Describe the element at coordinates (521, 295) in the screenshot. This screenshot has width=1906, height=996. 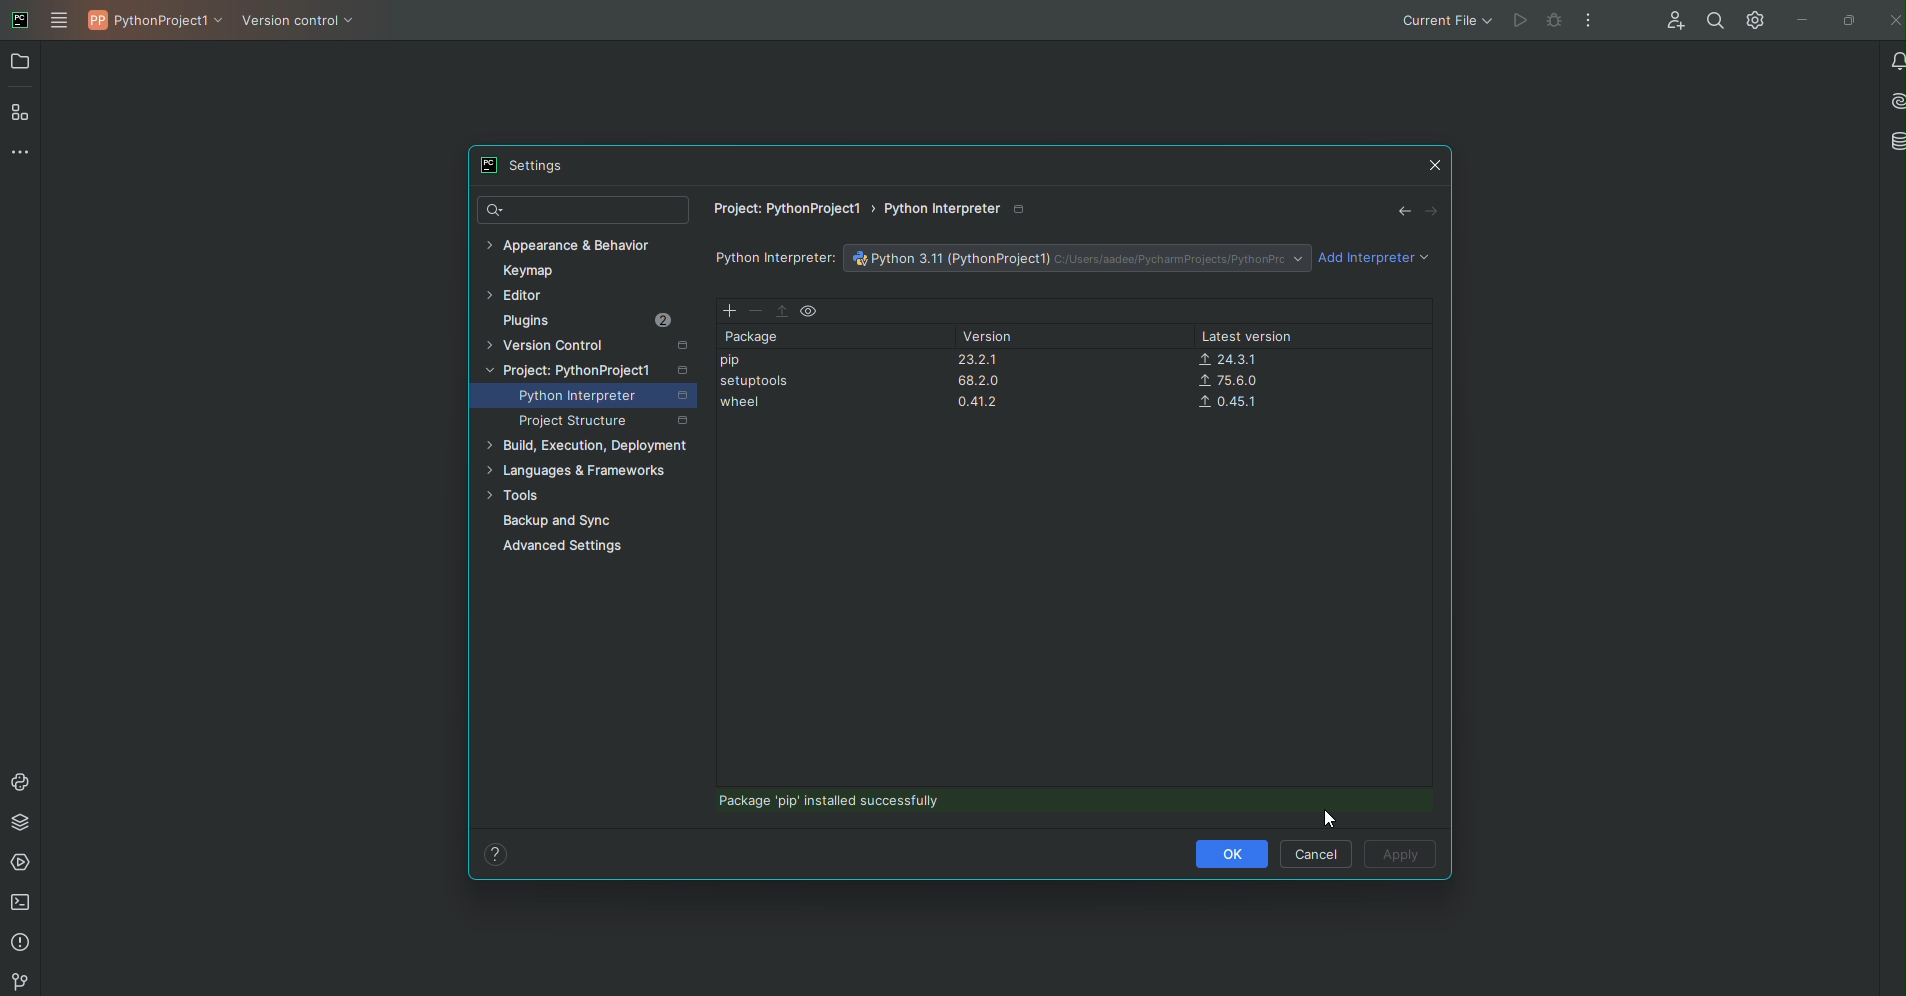
I see `Editor` at that location.